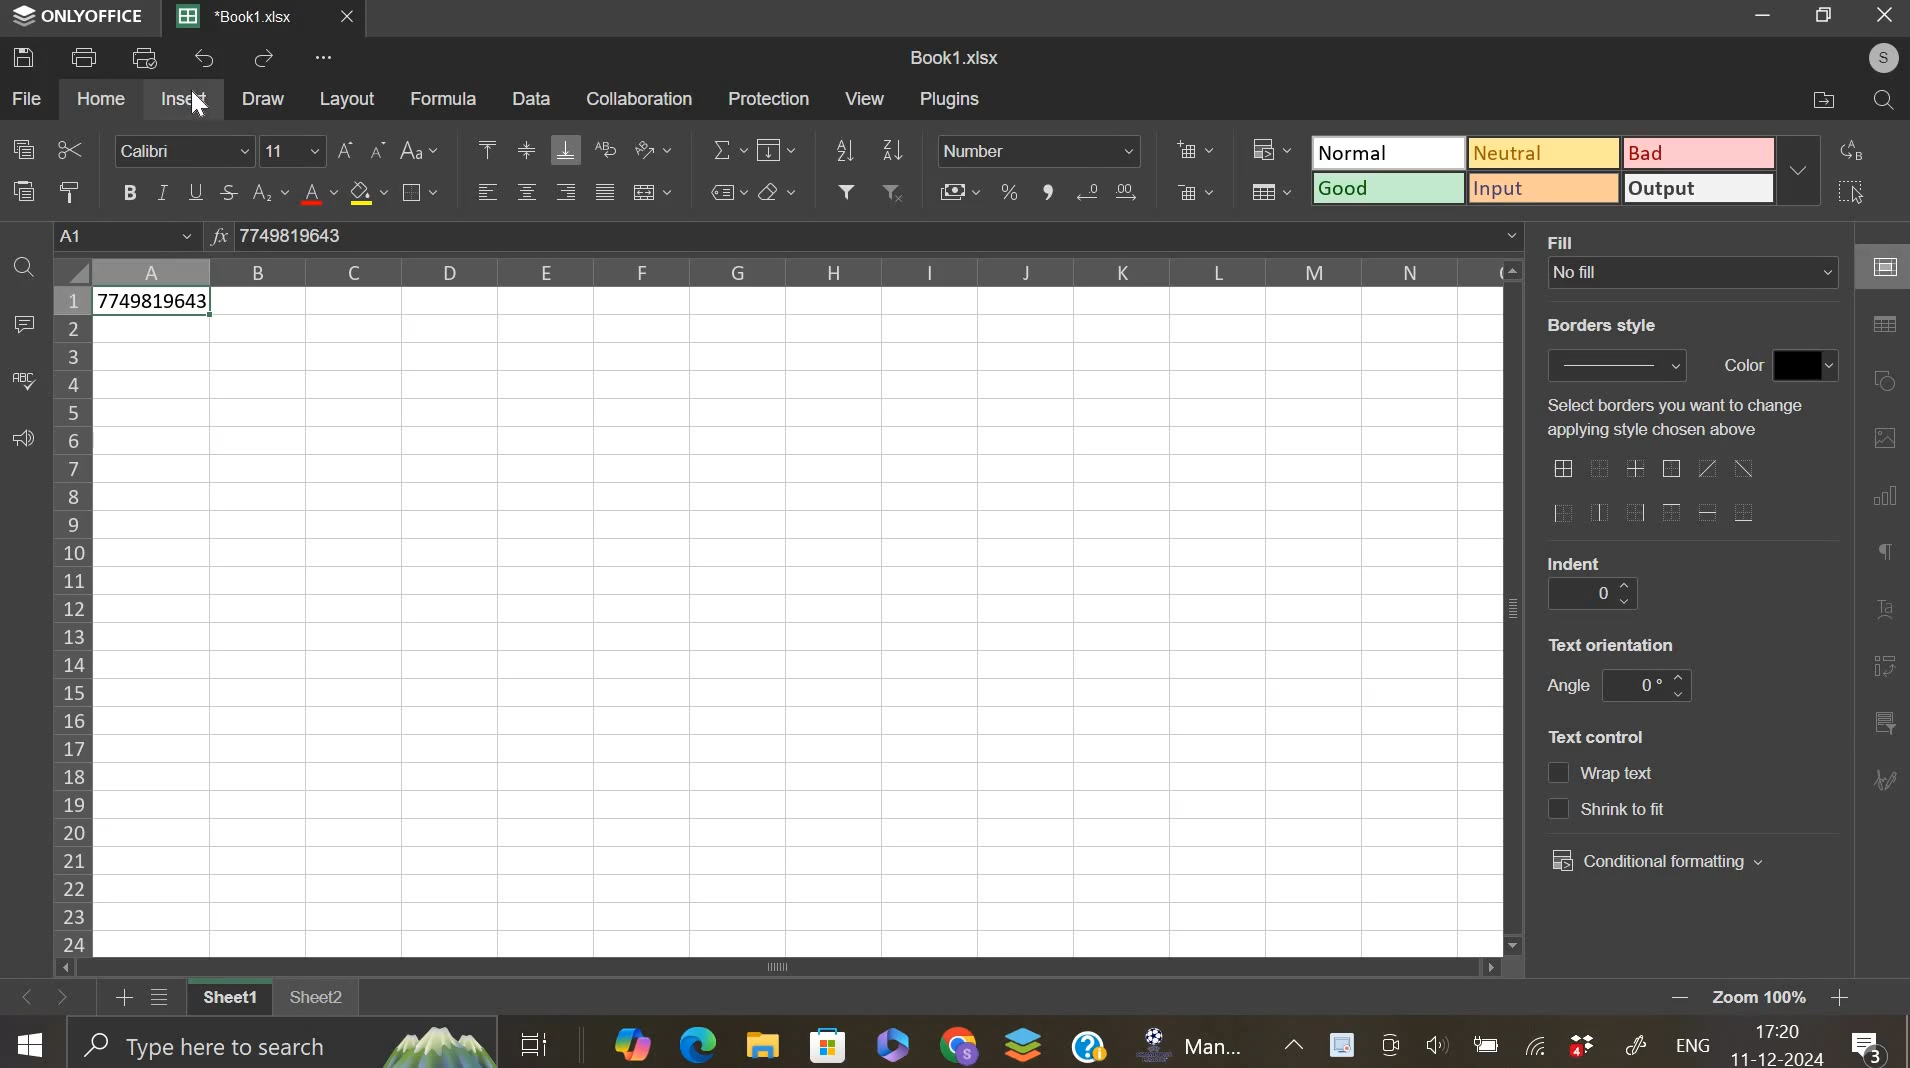 The height and width of the screenshot is (1068, 1910). Describe the element at coordinates (775, 192) in the screenshot. I see `clear` at that location.